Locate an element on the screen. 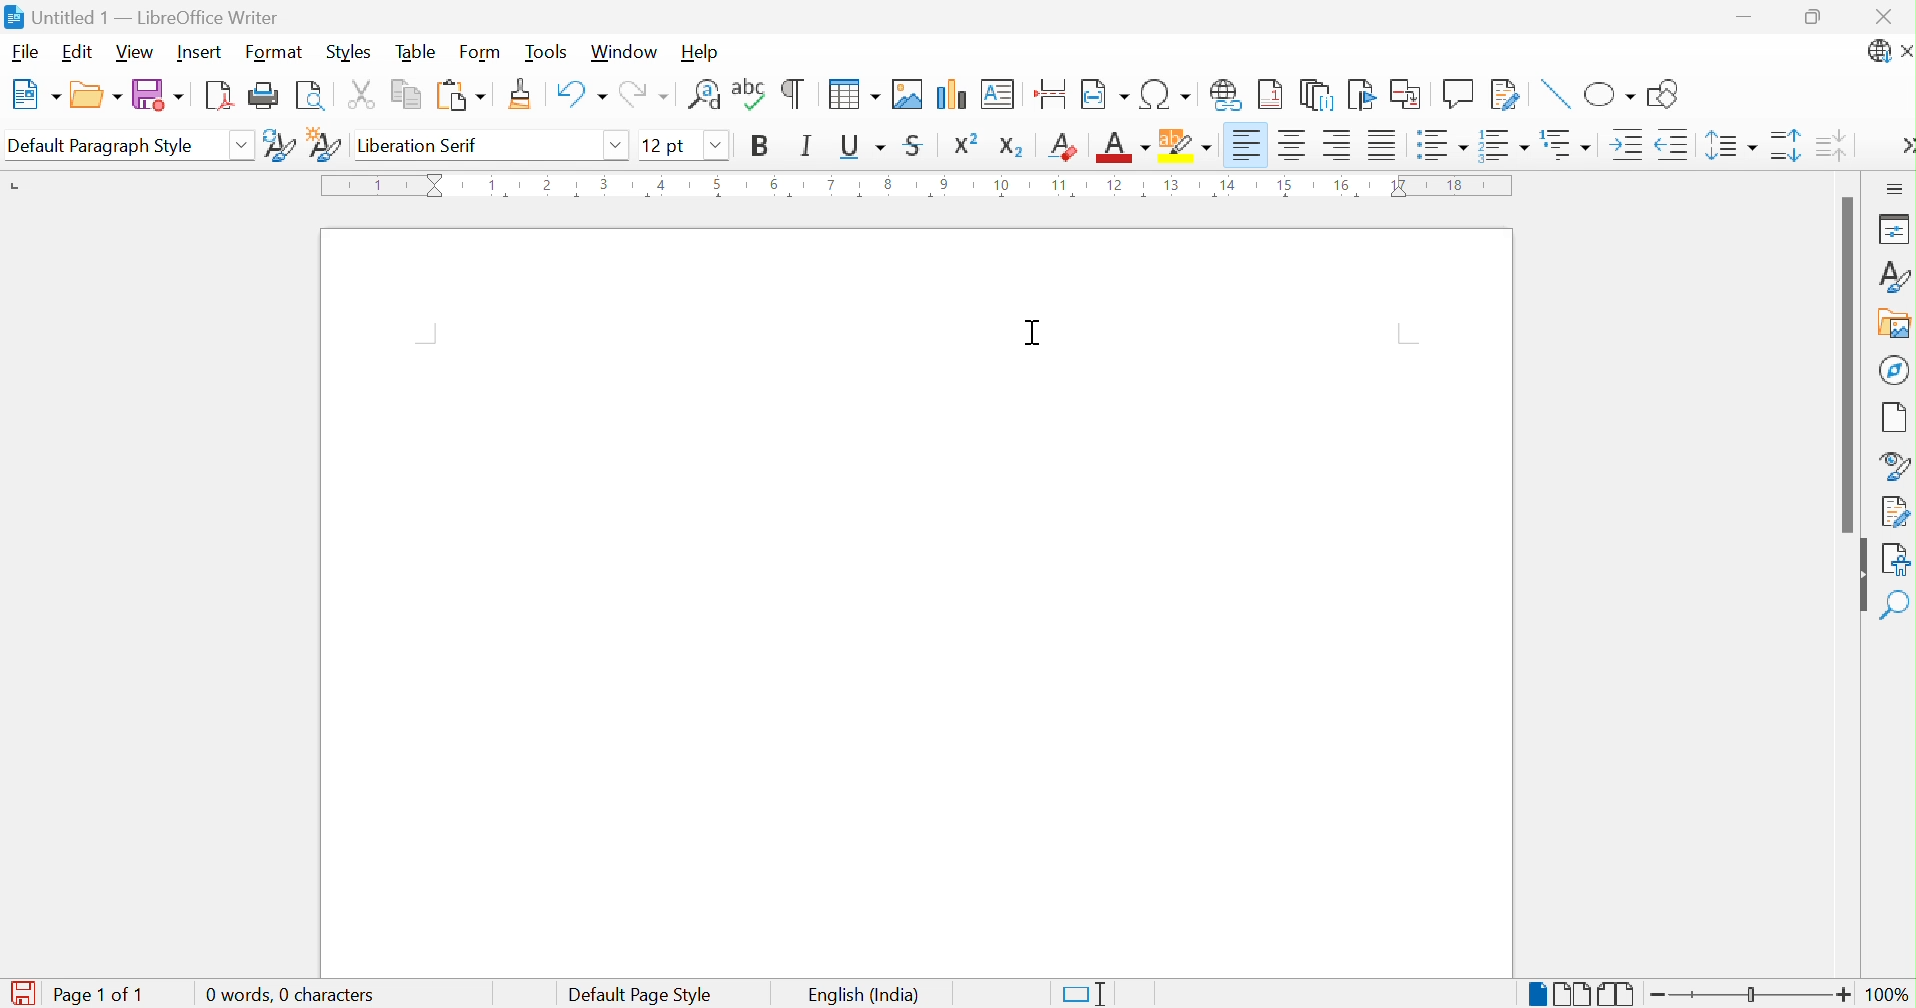 This screenshot has width=1916, height=1008. Bold is located at coordinates (763, 147).